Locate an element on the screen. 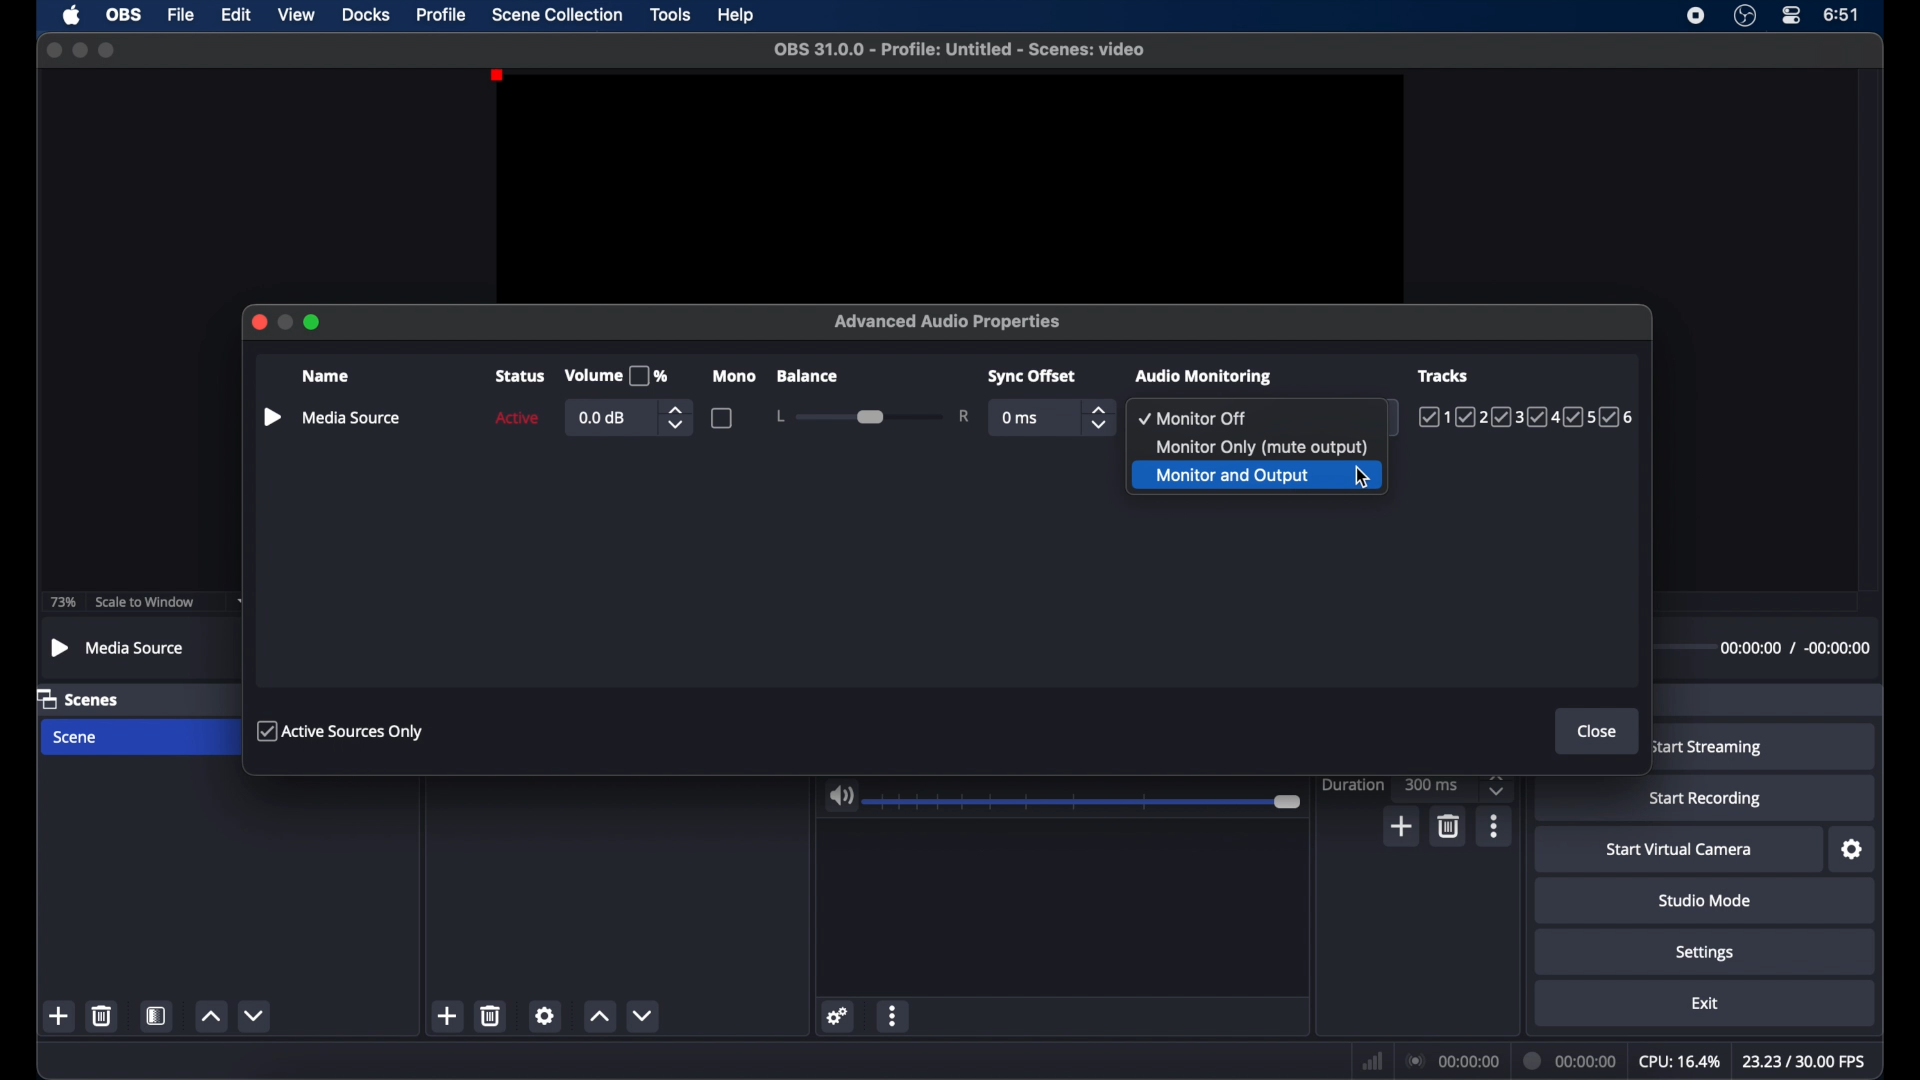 The image size is (1920, 1080). increment is located at coordinates (210, 1015).